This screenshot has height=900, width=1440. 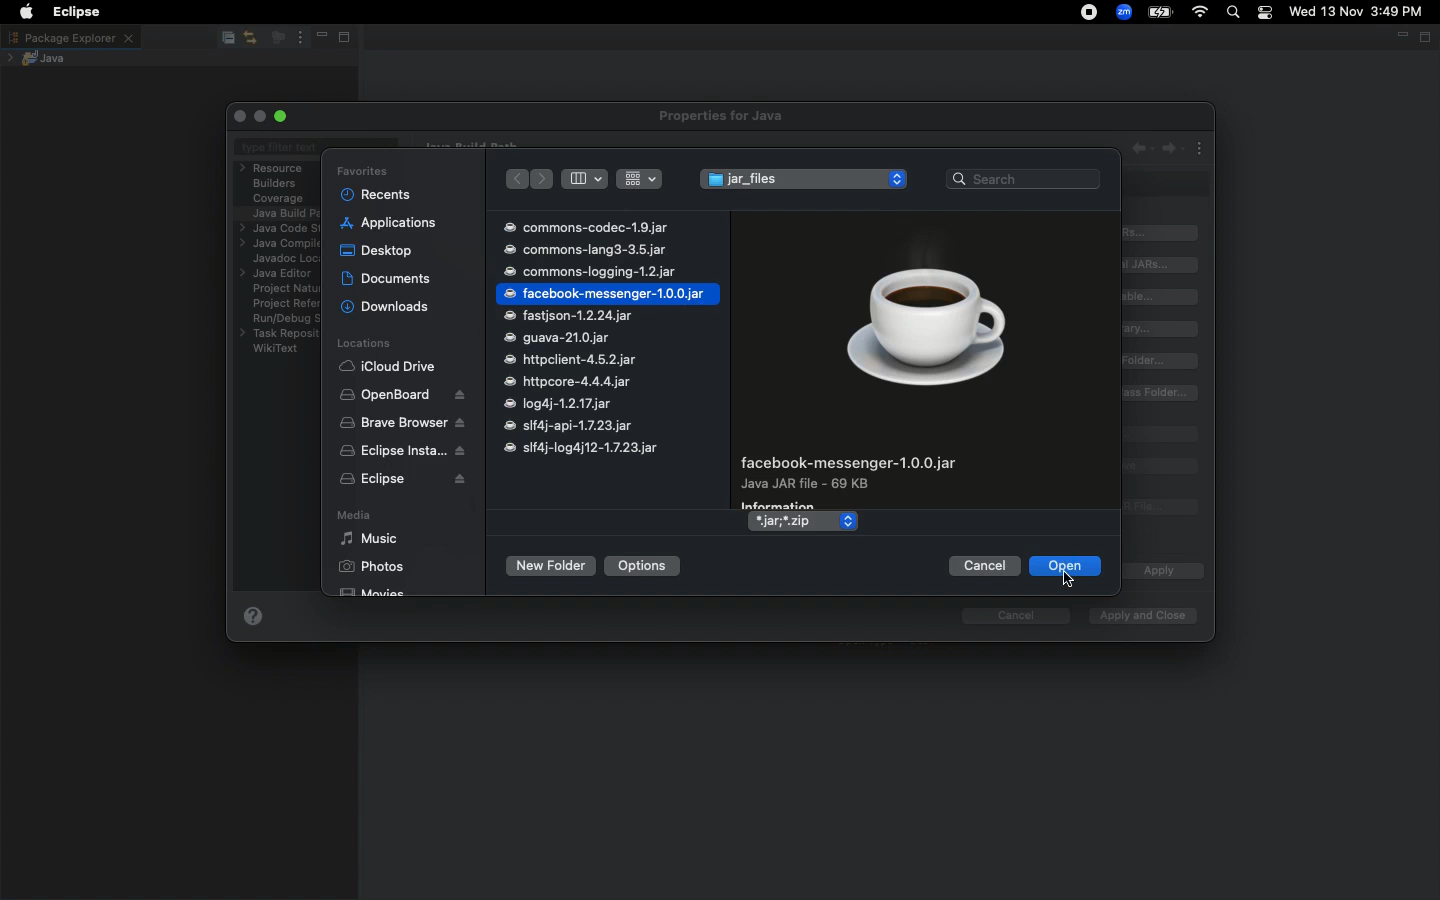 What do you see at coordinates (788, 182) in the screenshot?
I see `JAR files` at bounding box center [788, 182].